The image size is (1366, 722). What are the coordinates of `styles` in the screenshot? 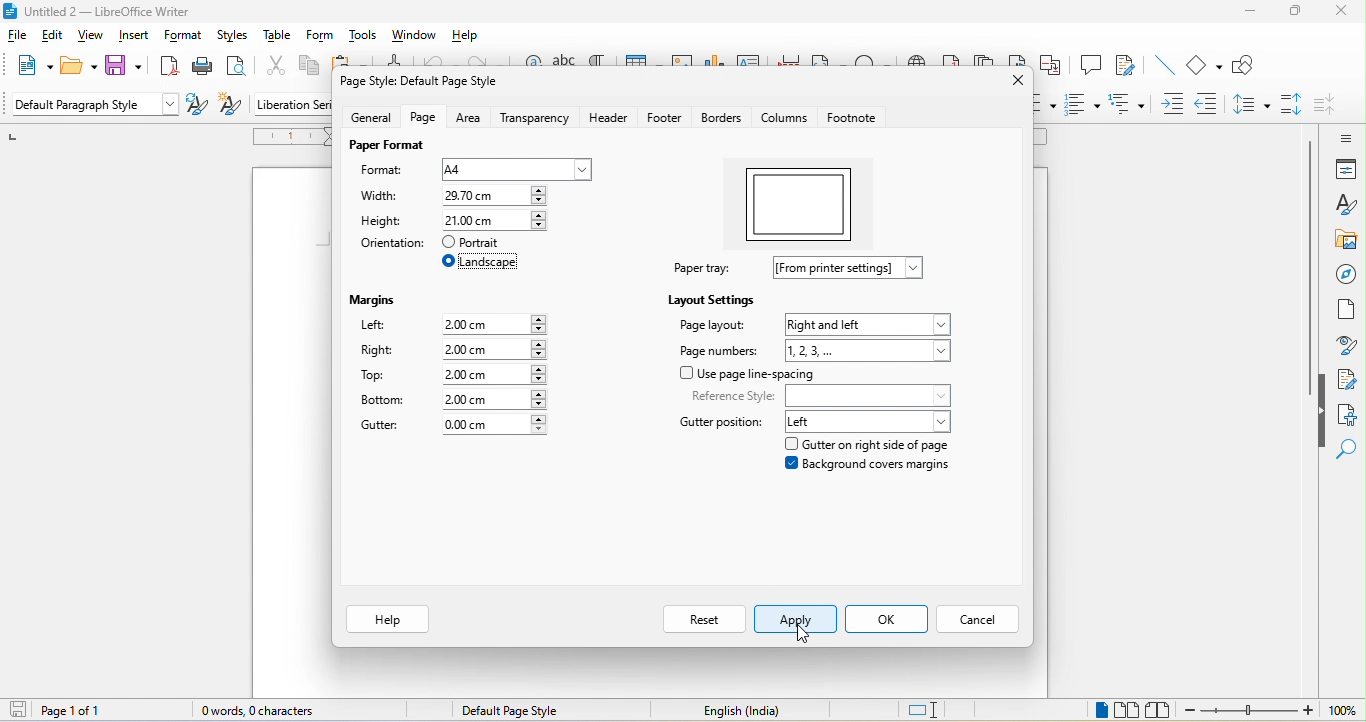 It's located at (236, 37).